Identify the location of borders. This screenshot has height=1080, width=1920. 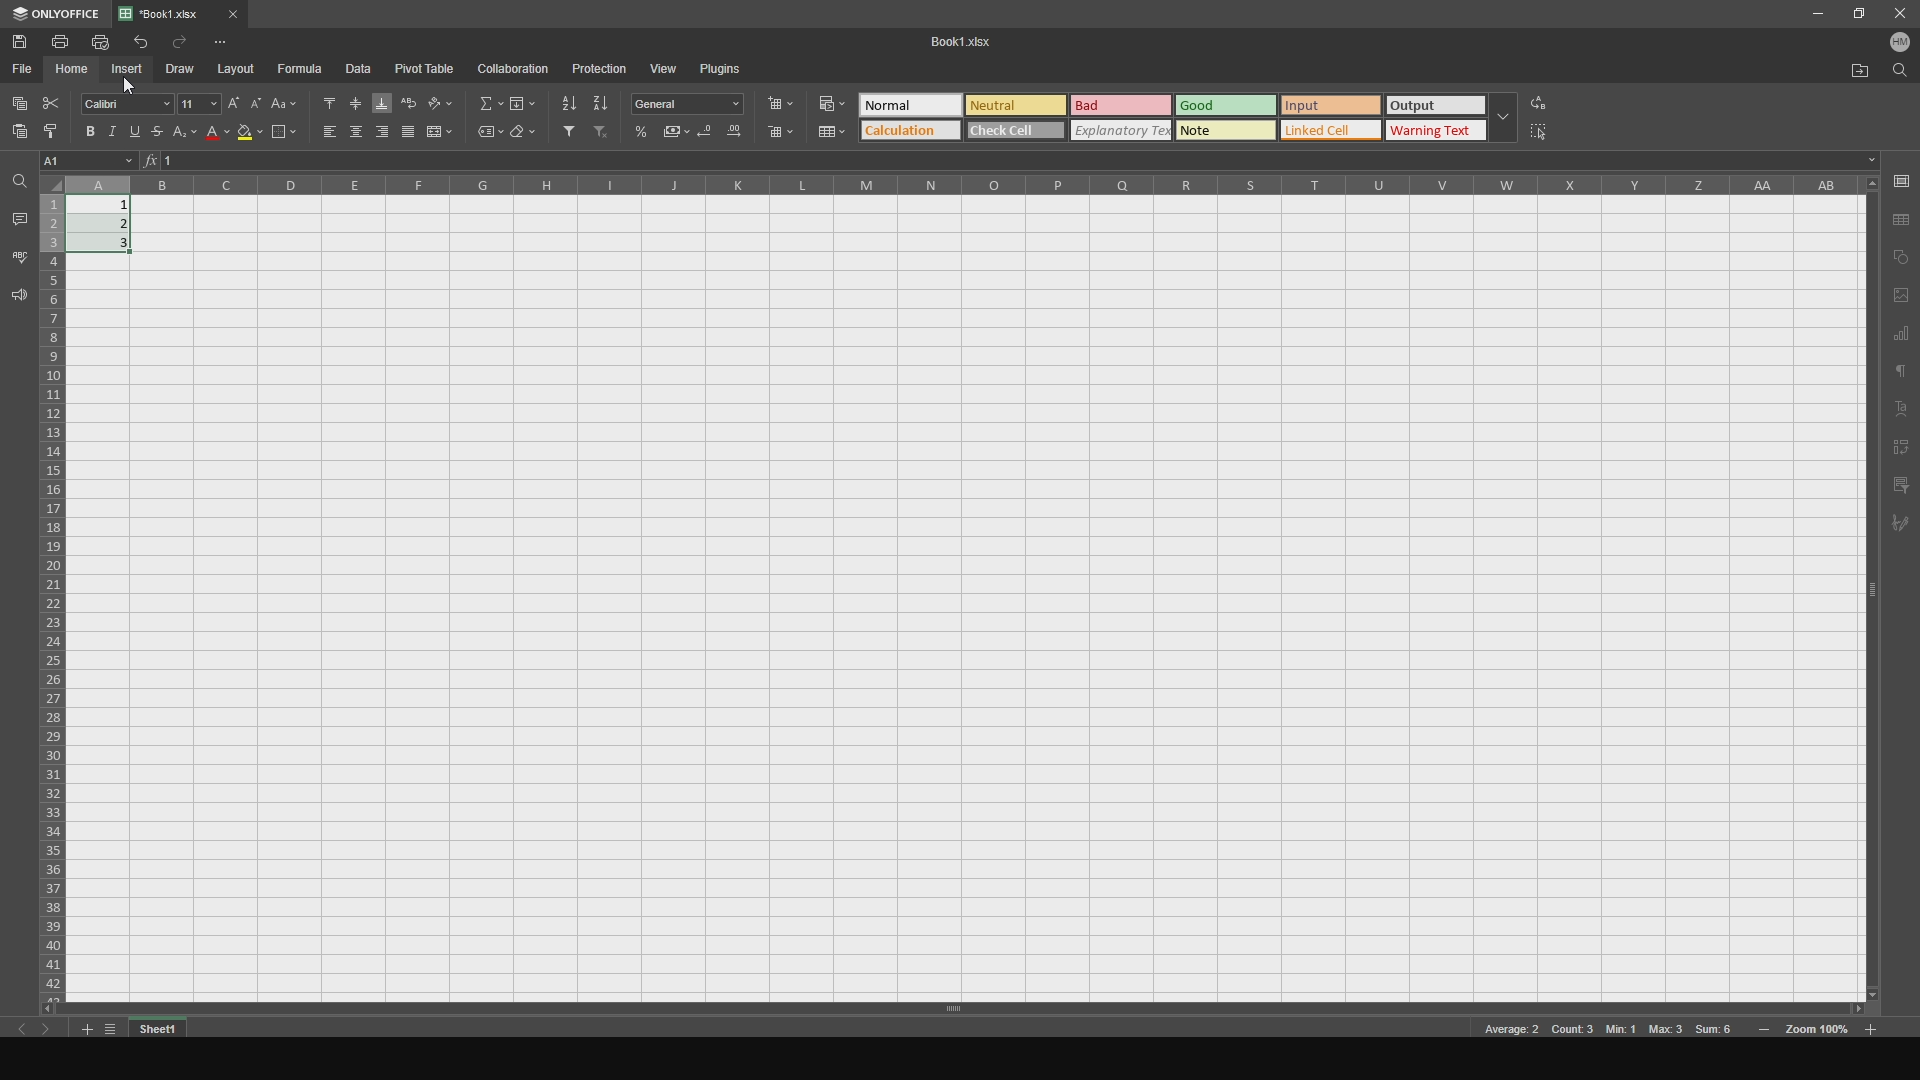
(283, 133).